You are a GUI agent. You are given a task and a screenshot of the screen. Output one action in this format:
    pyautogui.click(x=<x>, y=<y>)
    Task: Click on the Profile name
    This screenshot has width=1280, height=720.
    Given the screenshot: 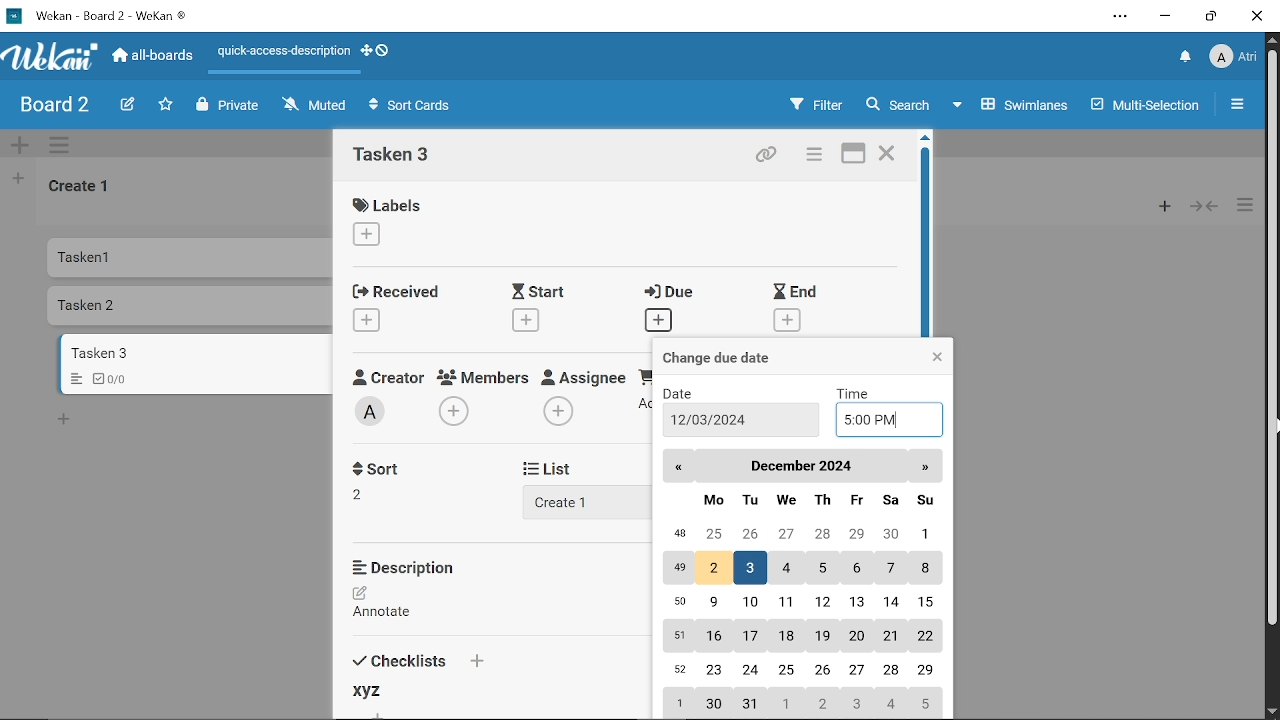 What is the action you would take?
    pyautogui.click(x=1234, y=55)
    